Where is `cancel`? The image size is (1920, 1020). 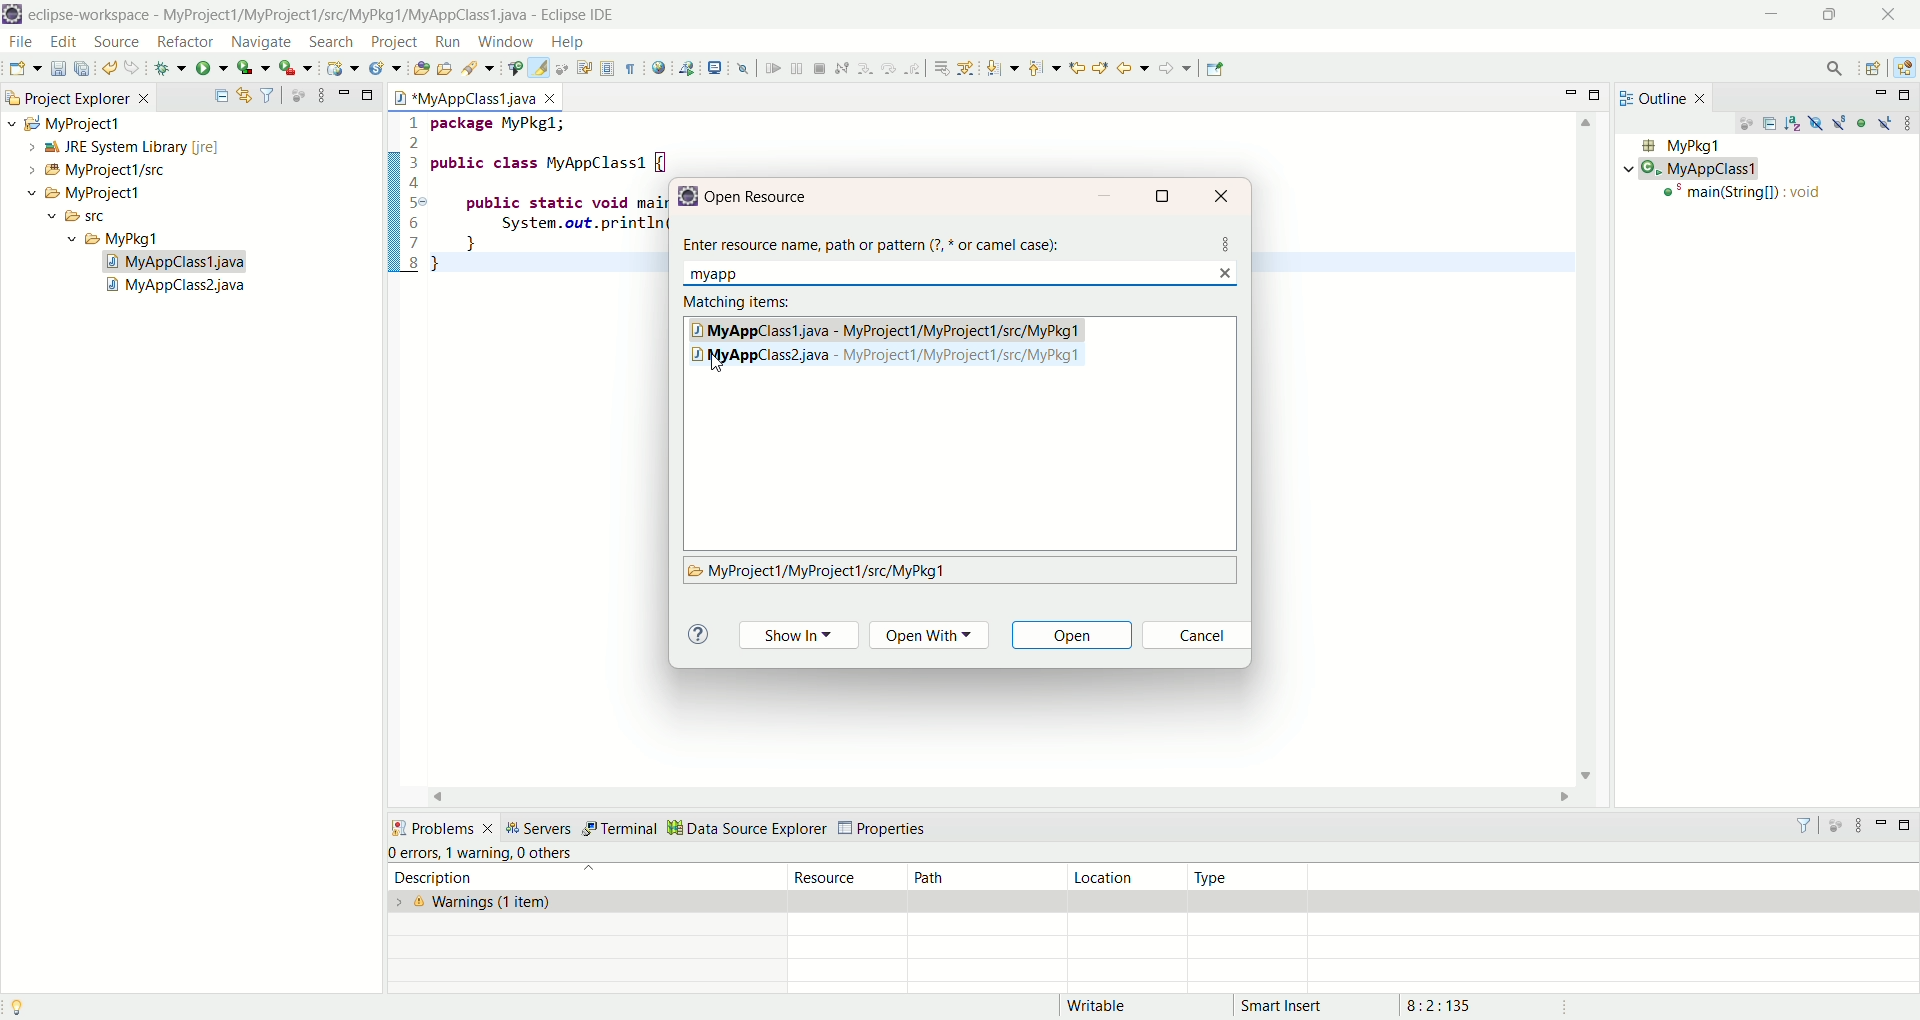 cancel is located at coordinates (1196, 638).